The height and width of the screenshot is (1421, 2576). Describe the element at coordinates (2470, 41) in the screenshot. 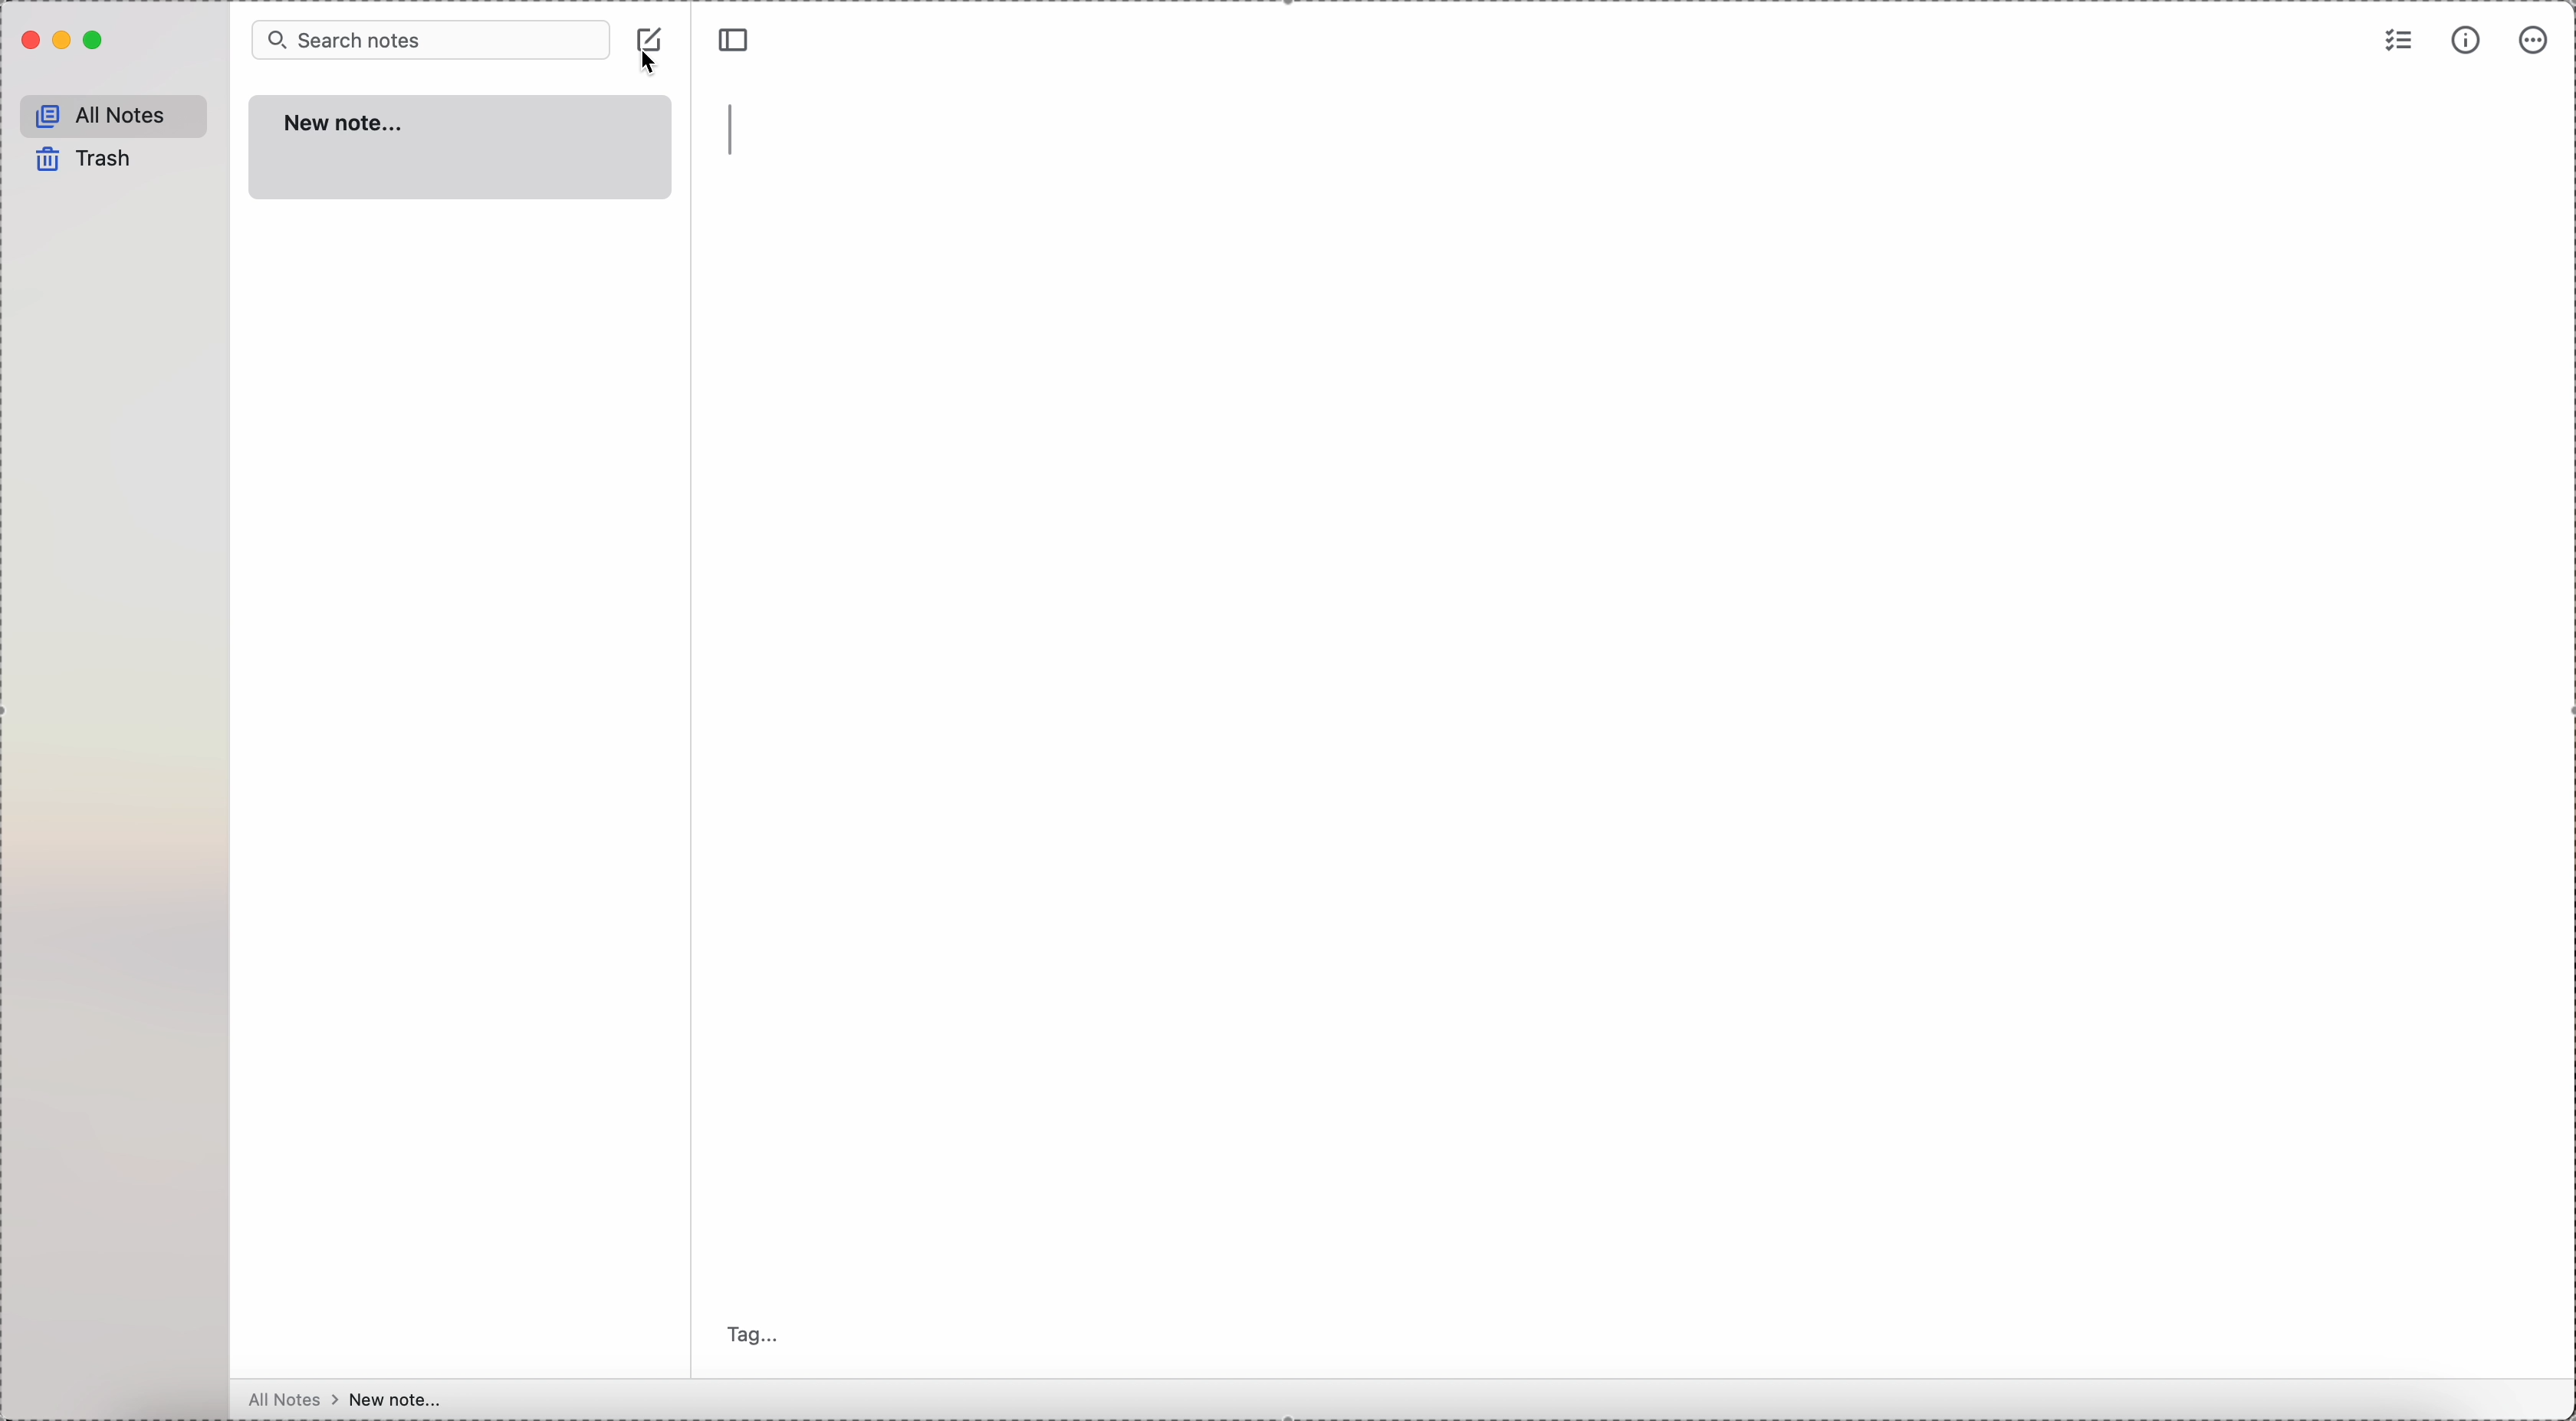

I see `metrics` at that location.